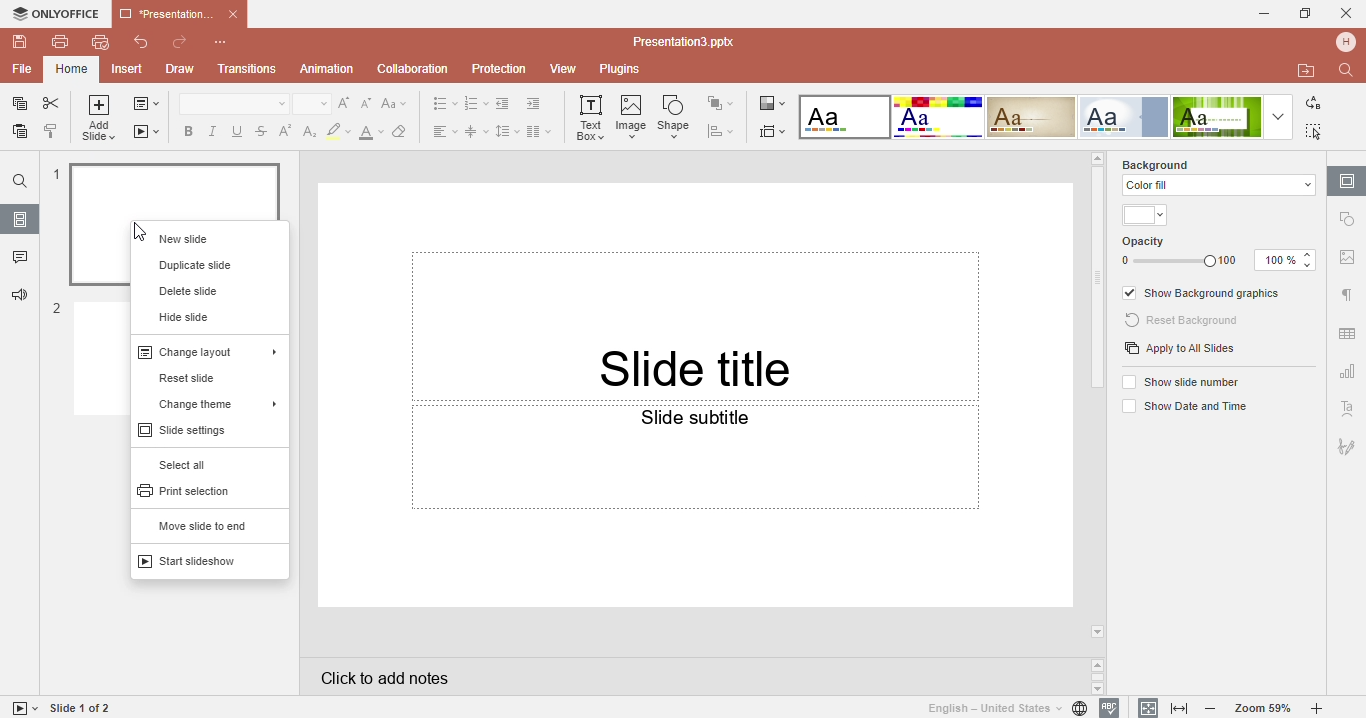  I want to click on Home, so click(71, 69).